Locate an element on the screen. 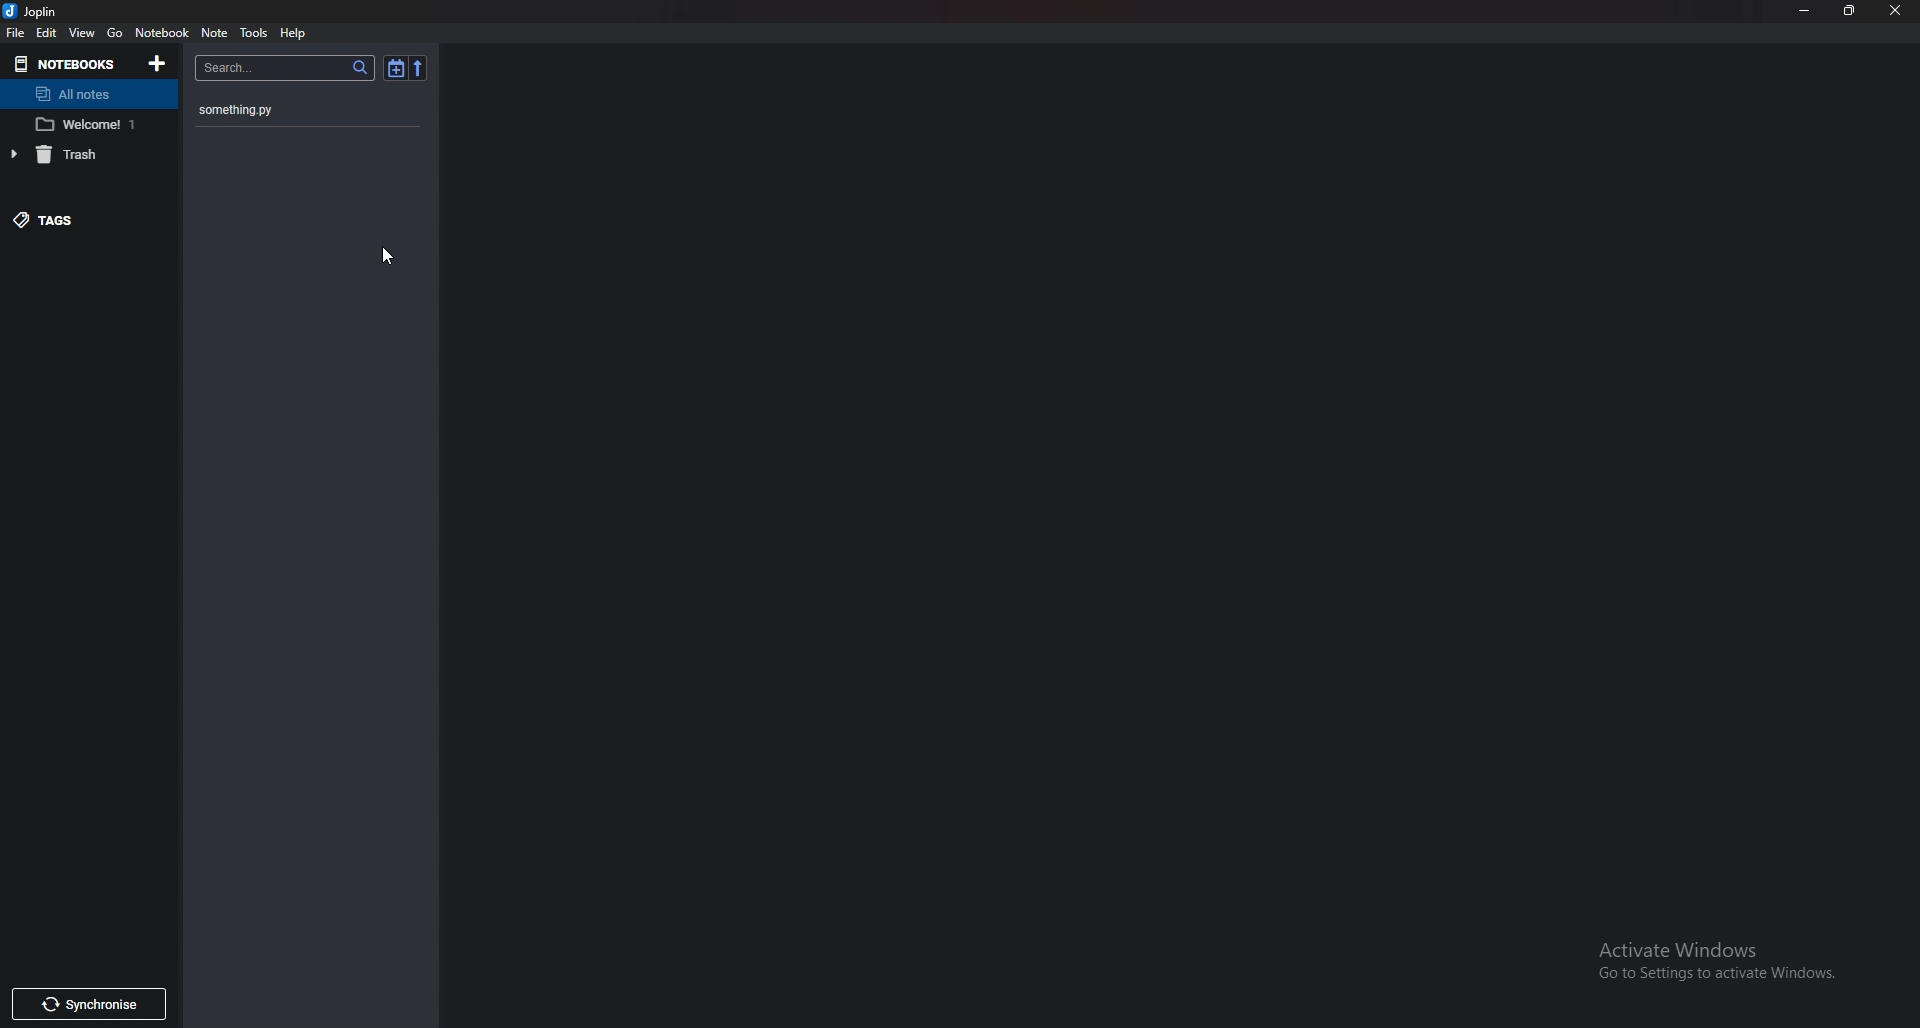 Image resolution: width=1920 pixels, height=1028 pixels. Add notebooks is located at coordinates (159, 63).